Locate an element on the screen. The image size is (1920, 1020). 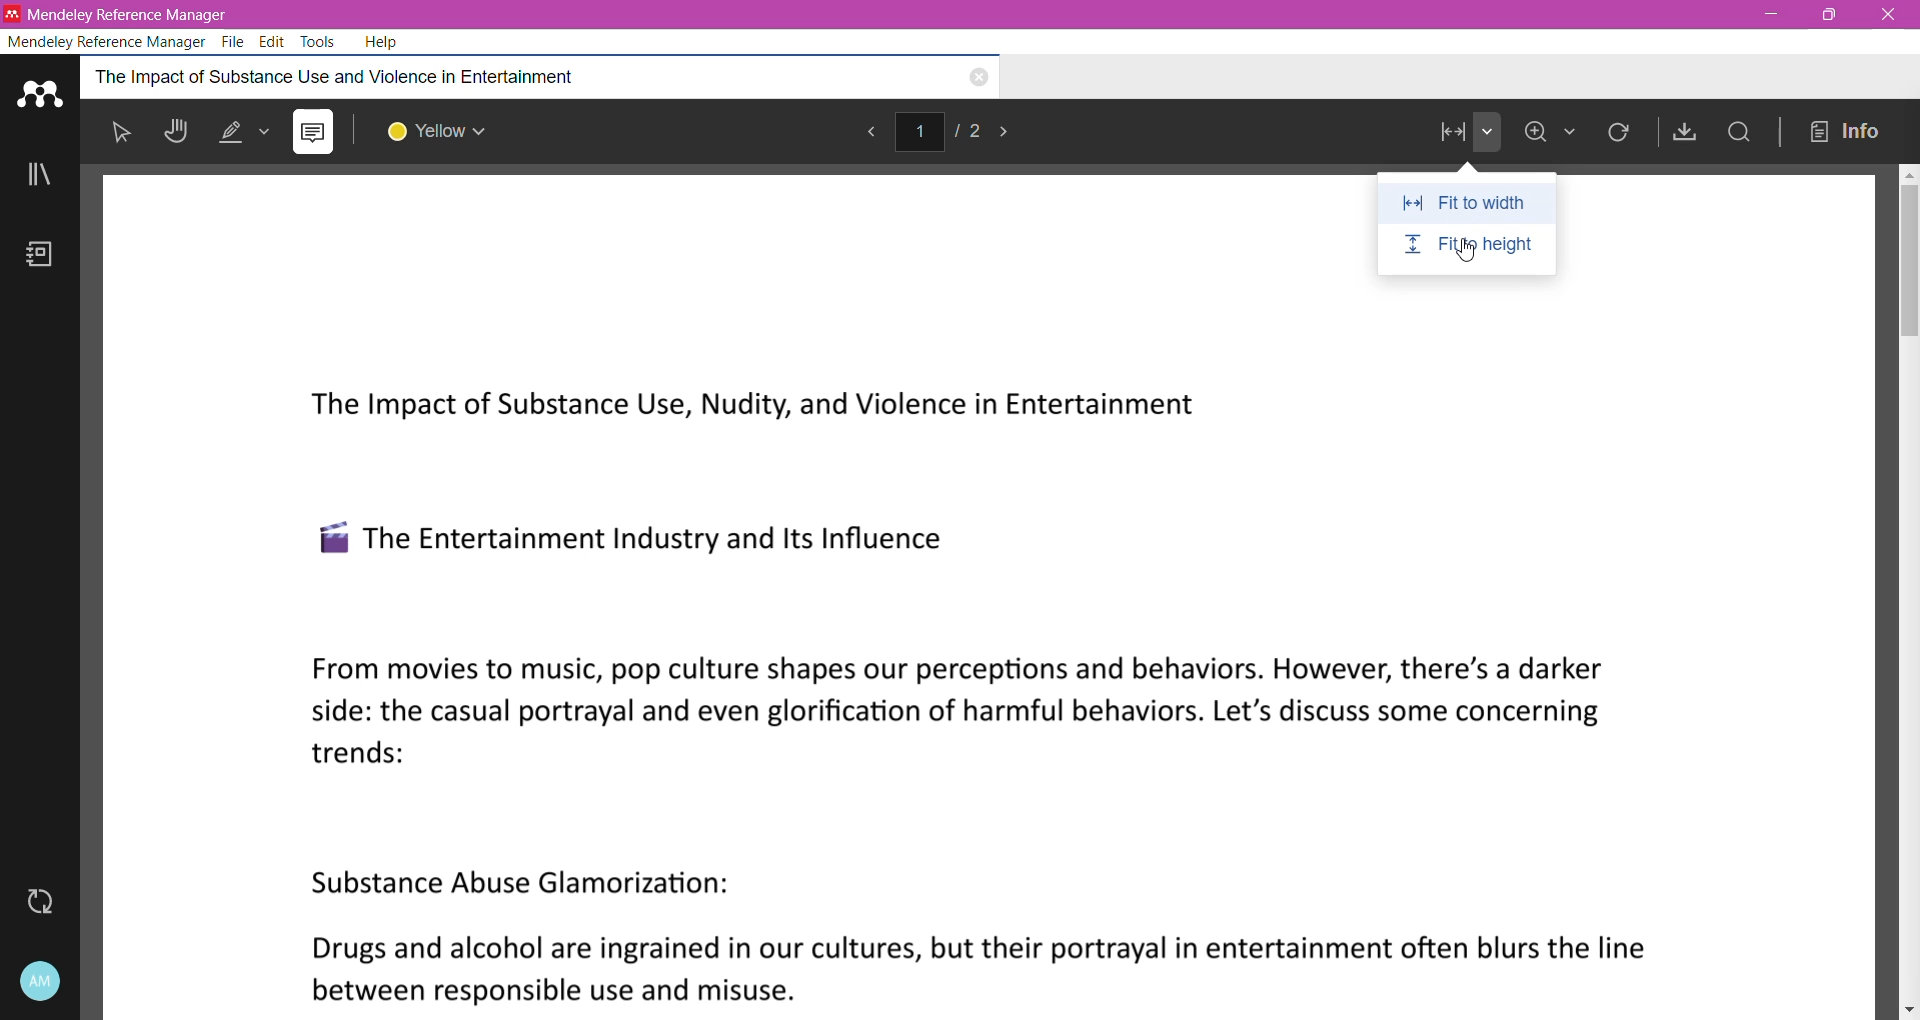
info is located at coordinates (1848, 130).